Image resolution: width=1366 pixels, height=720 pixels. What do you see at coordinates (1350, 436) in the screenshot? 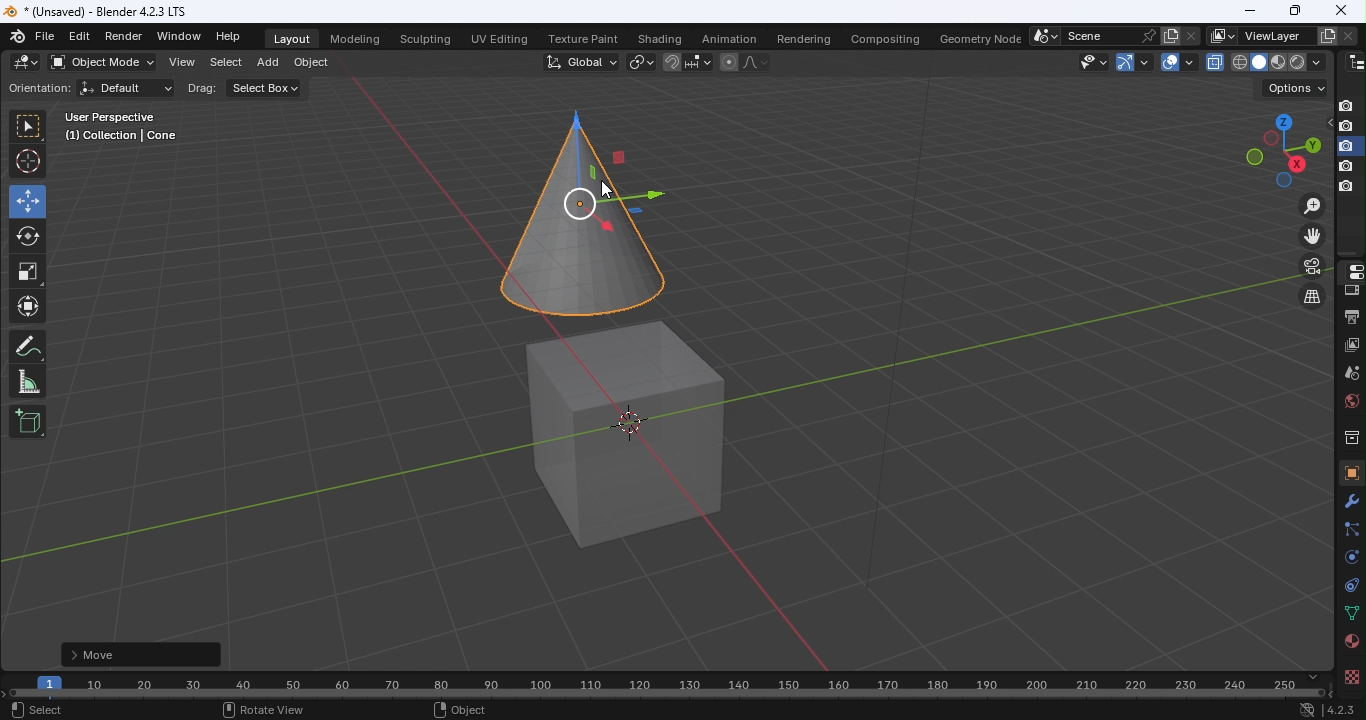
I see `Collection` at bounding box center [1350, 436].